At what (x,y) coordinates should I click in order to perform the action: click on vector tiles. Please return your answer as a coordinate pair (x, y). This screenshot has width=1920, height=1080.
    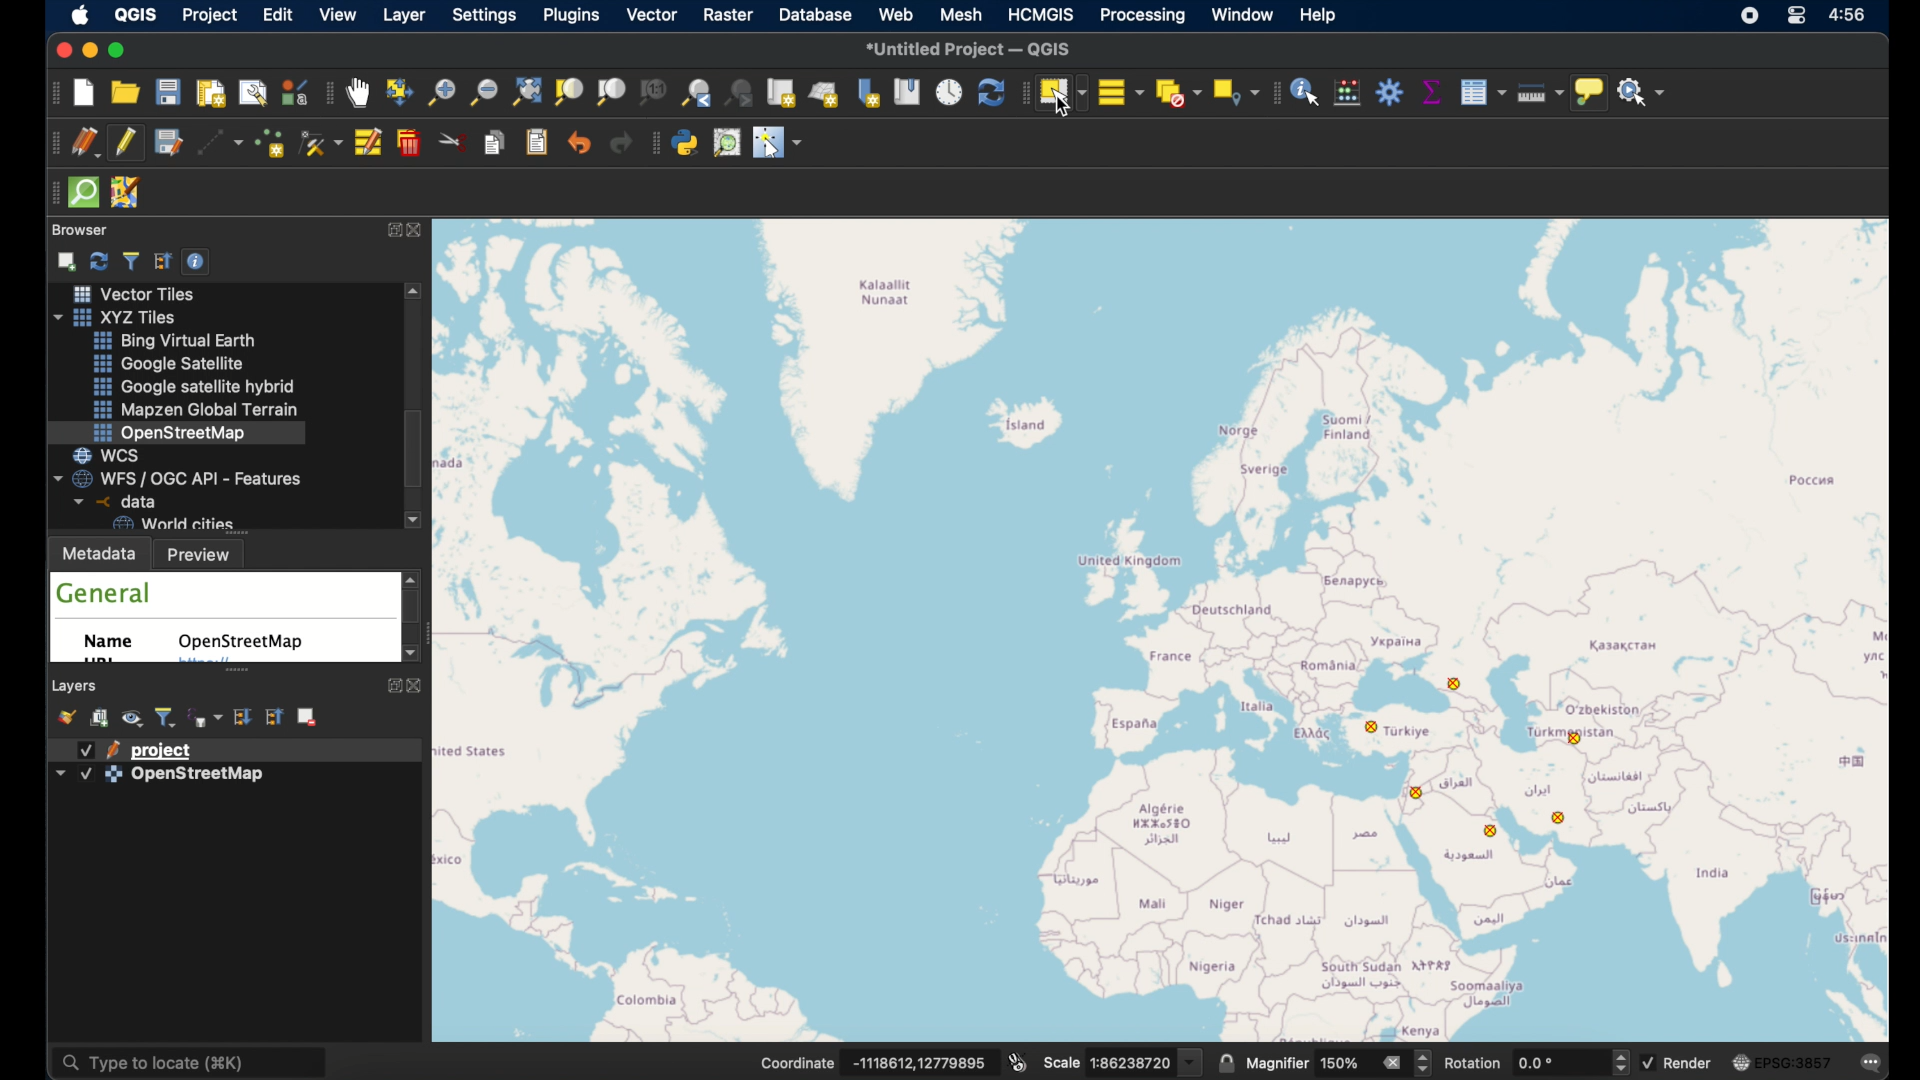
    Looking at the image, I should click on (131, 293).